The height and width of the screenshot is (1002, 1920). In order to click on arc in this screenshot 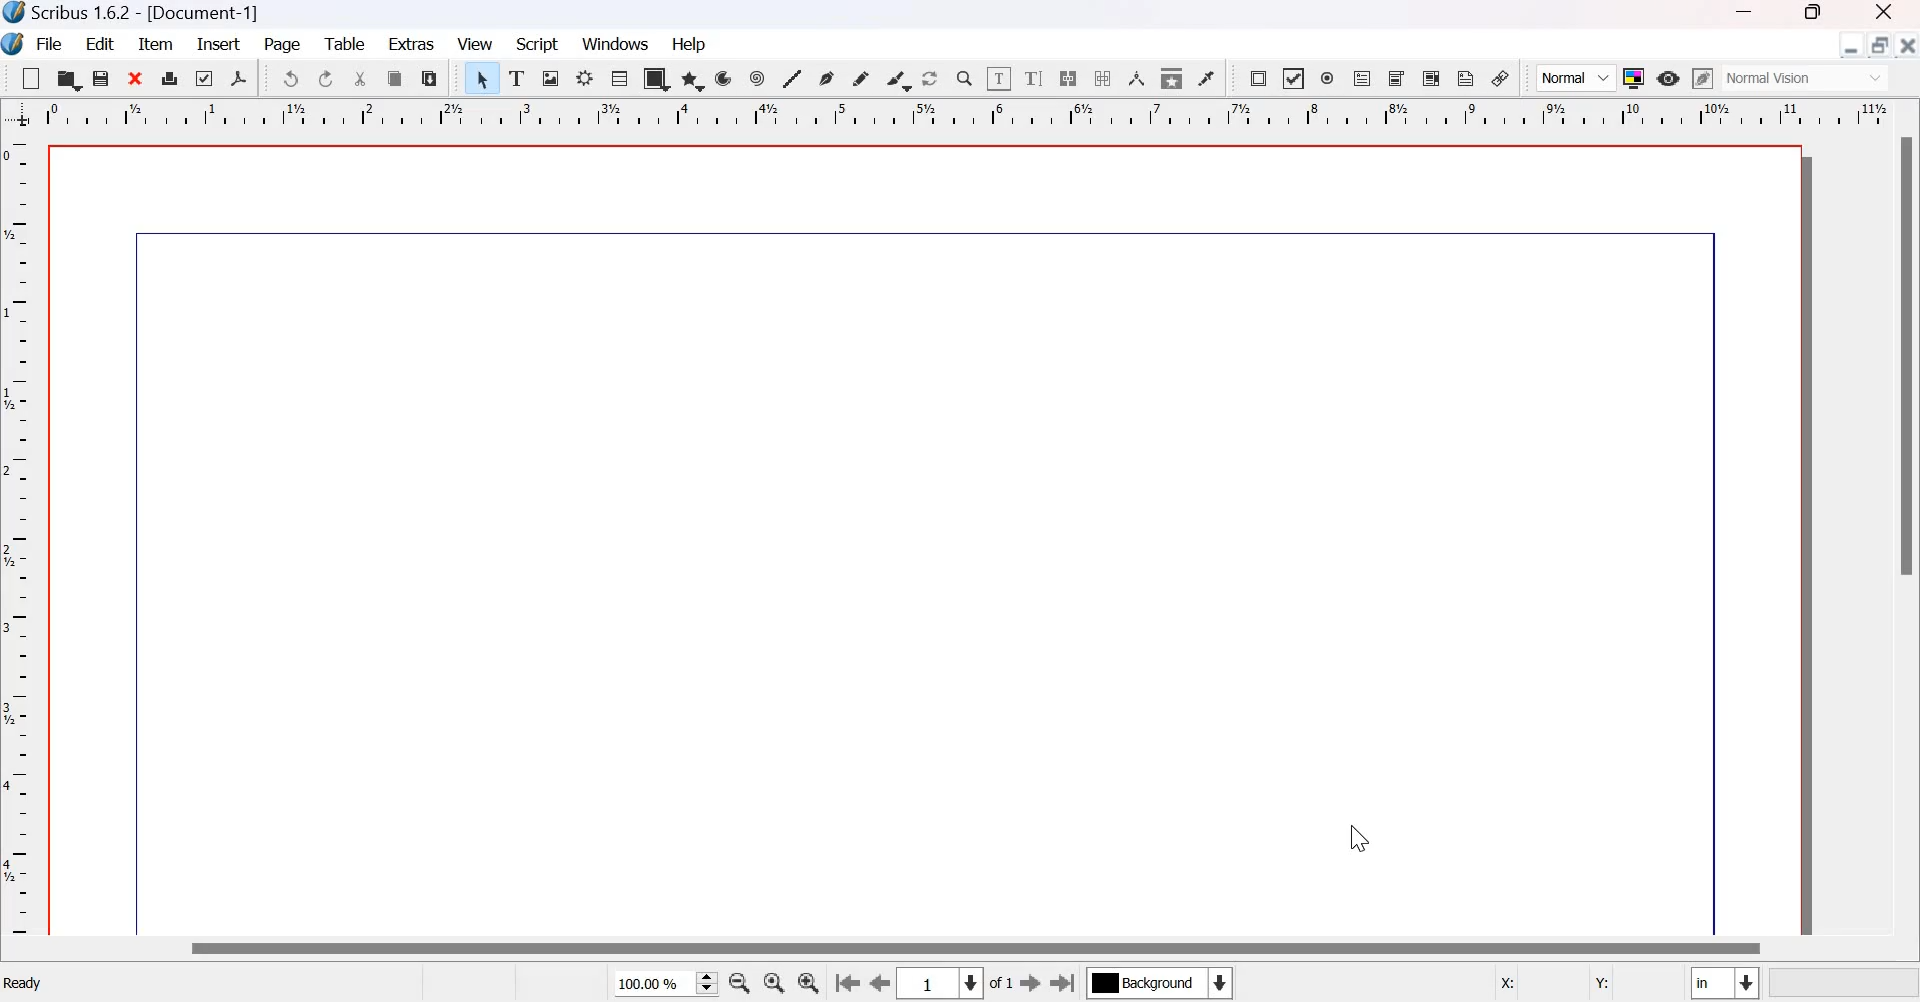, I will do `click(724, 79)`.